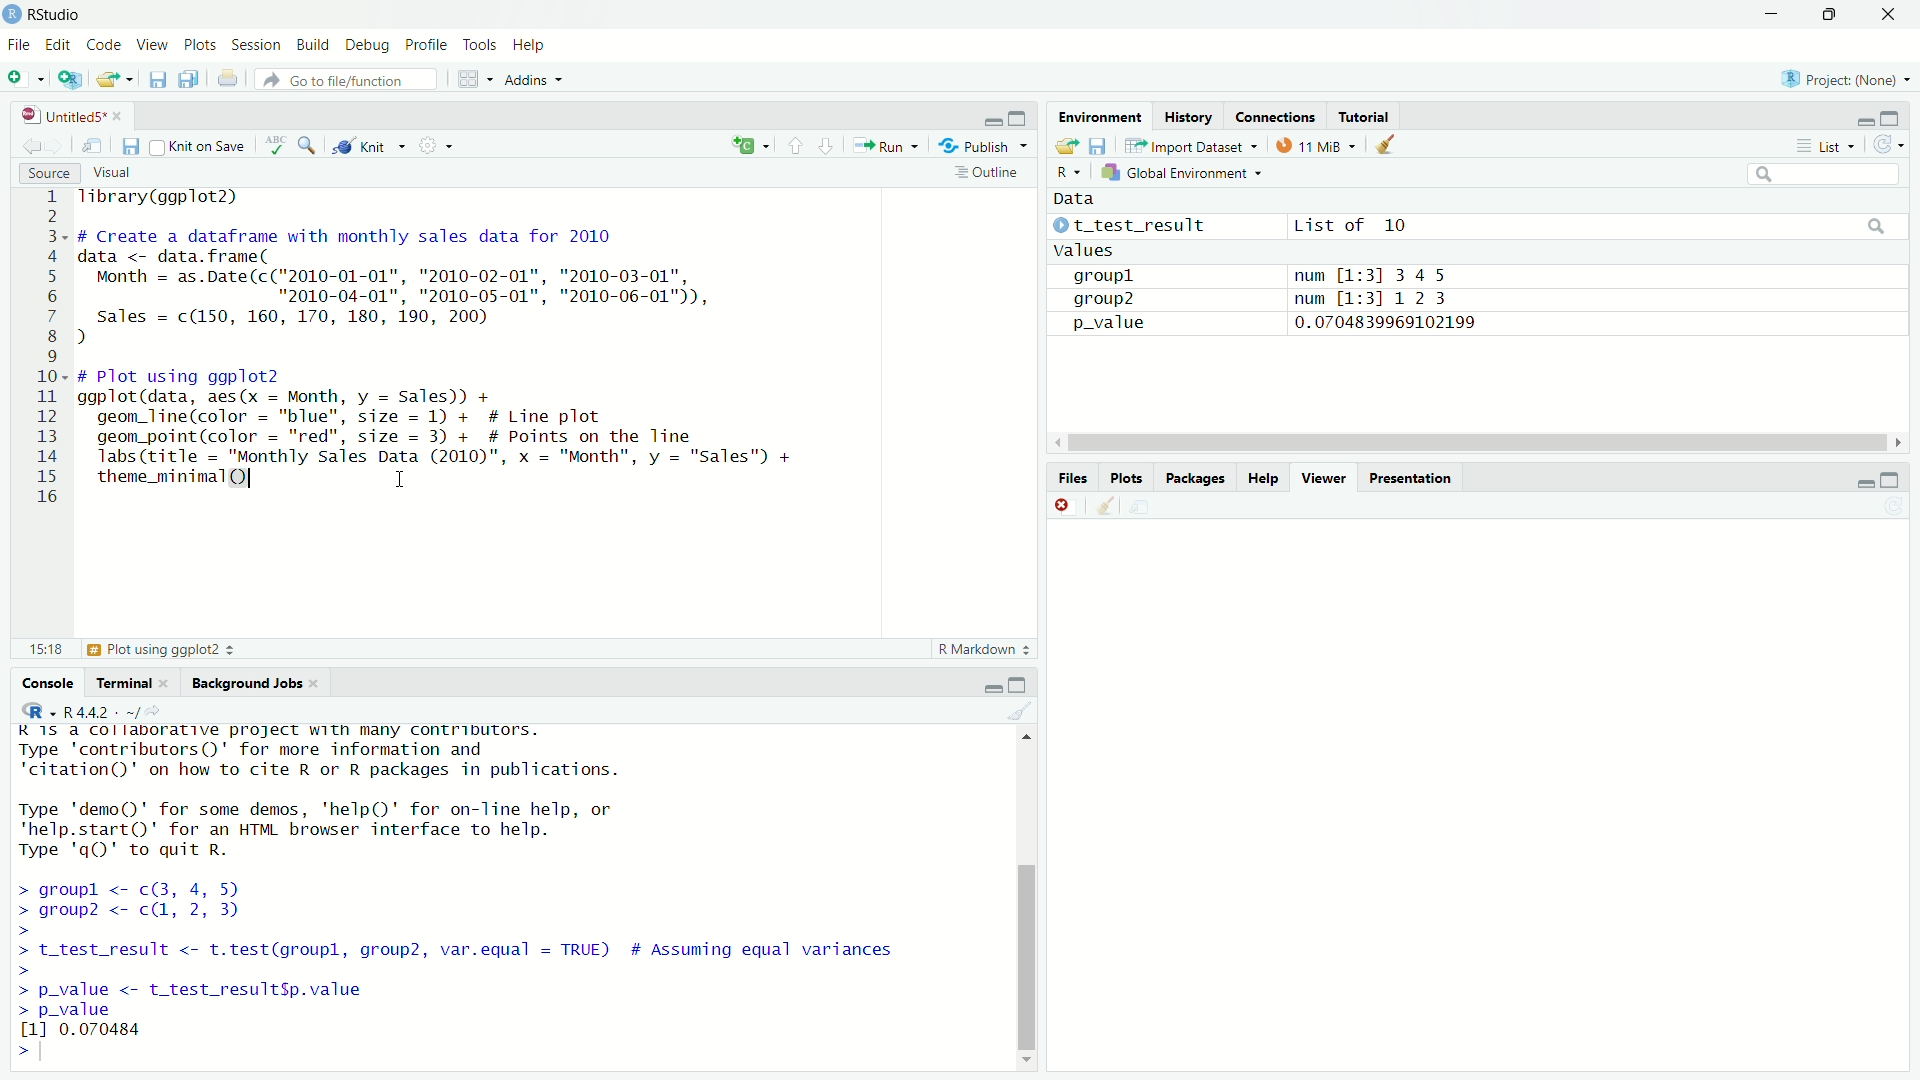 This screenshot has height=1080, width=1920. Describe the element at coordinates (1190, 115) in the screenshot. I see `History` at that location.